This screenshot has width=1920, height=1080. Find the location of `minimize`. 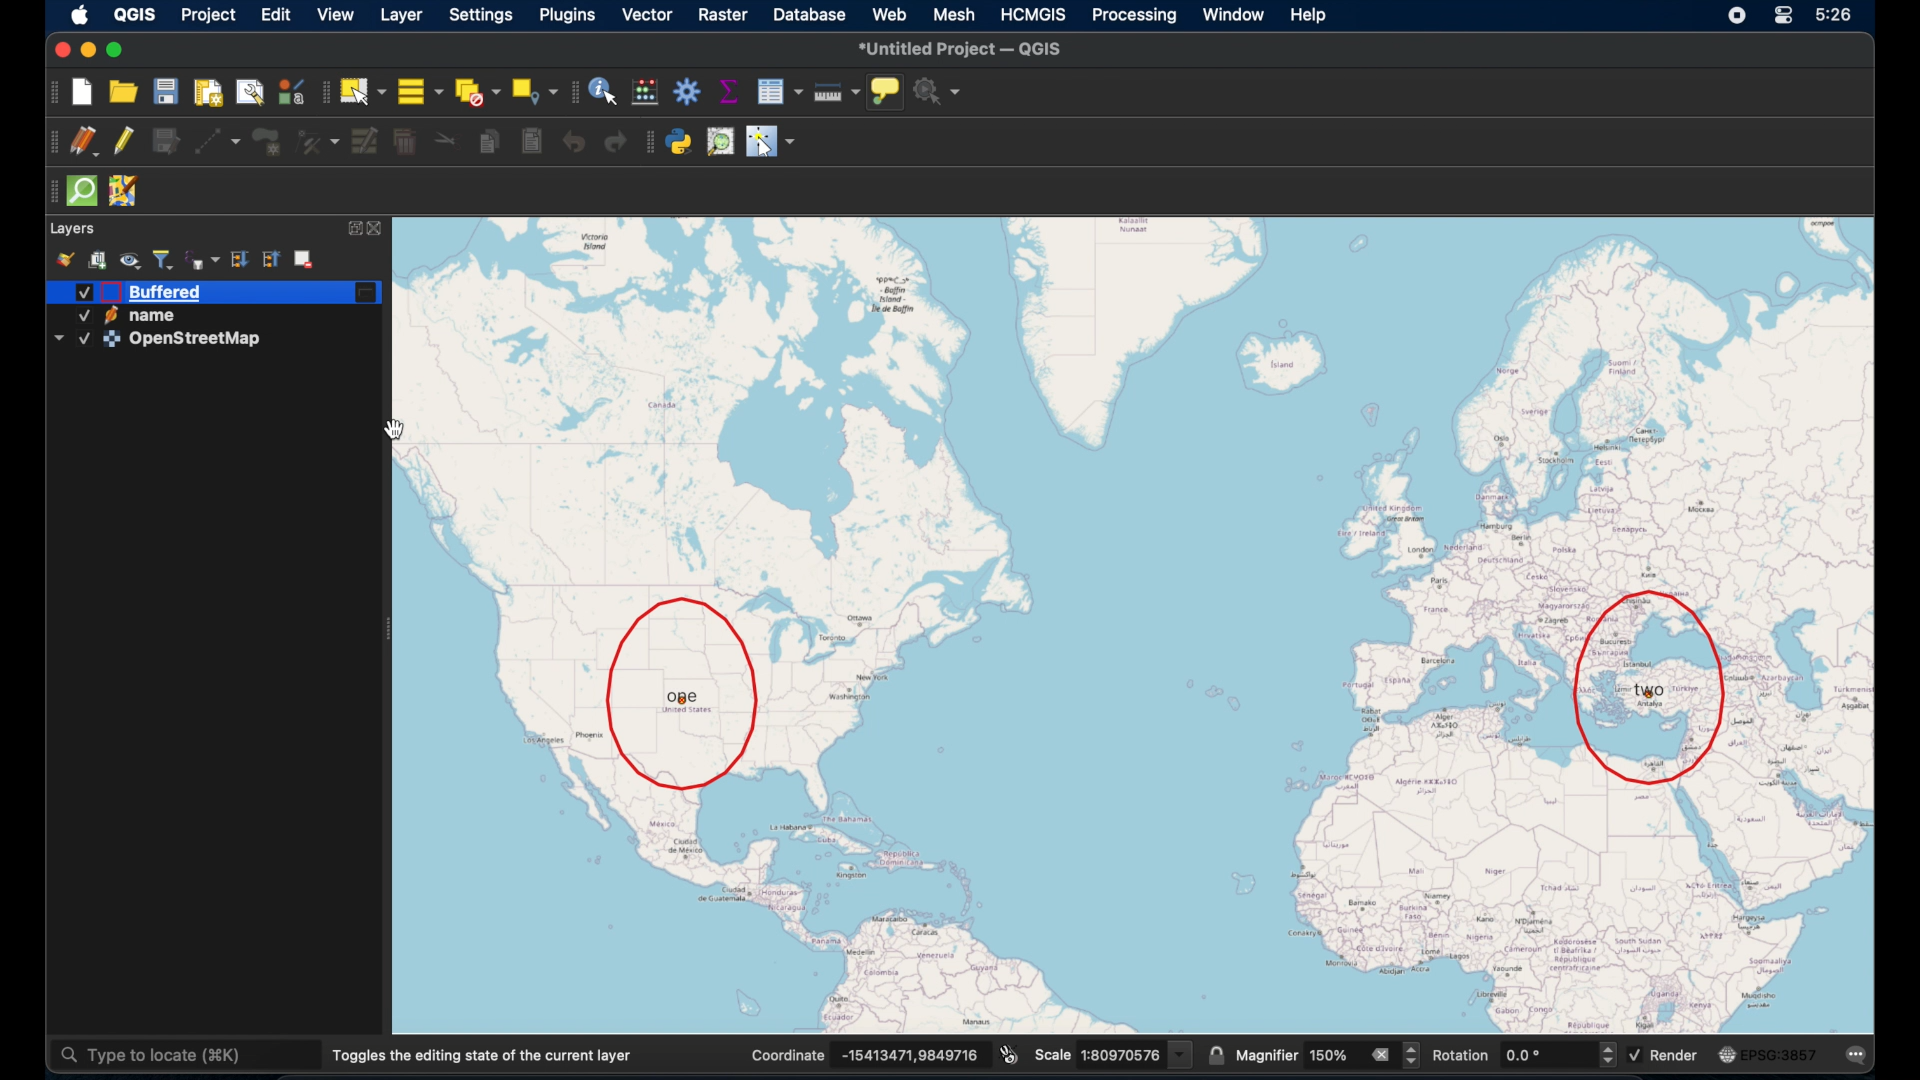

minimize is located at coordinates (86, 50).